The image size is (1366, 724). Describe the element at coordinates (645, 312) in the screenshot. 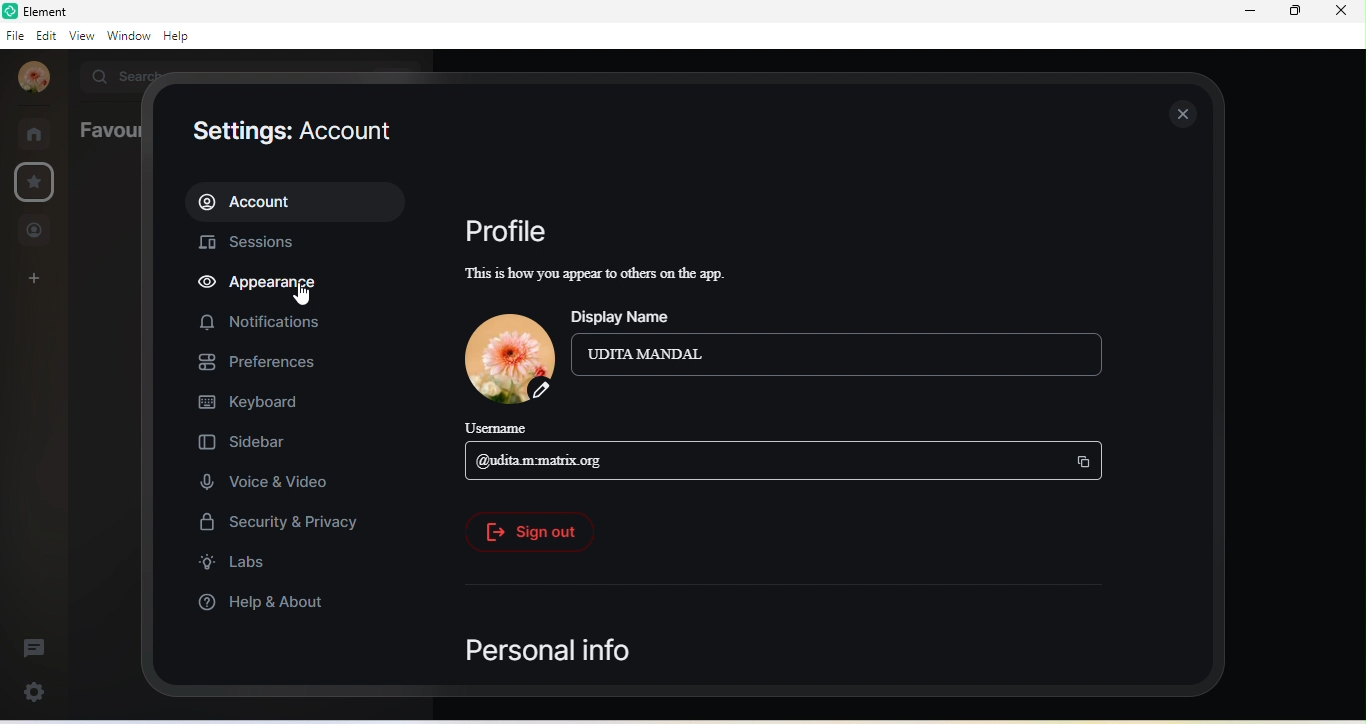

I see `display name` at that location.